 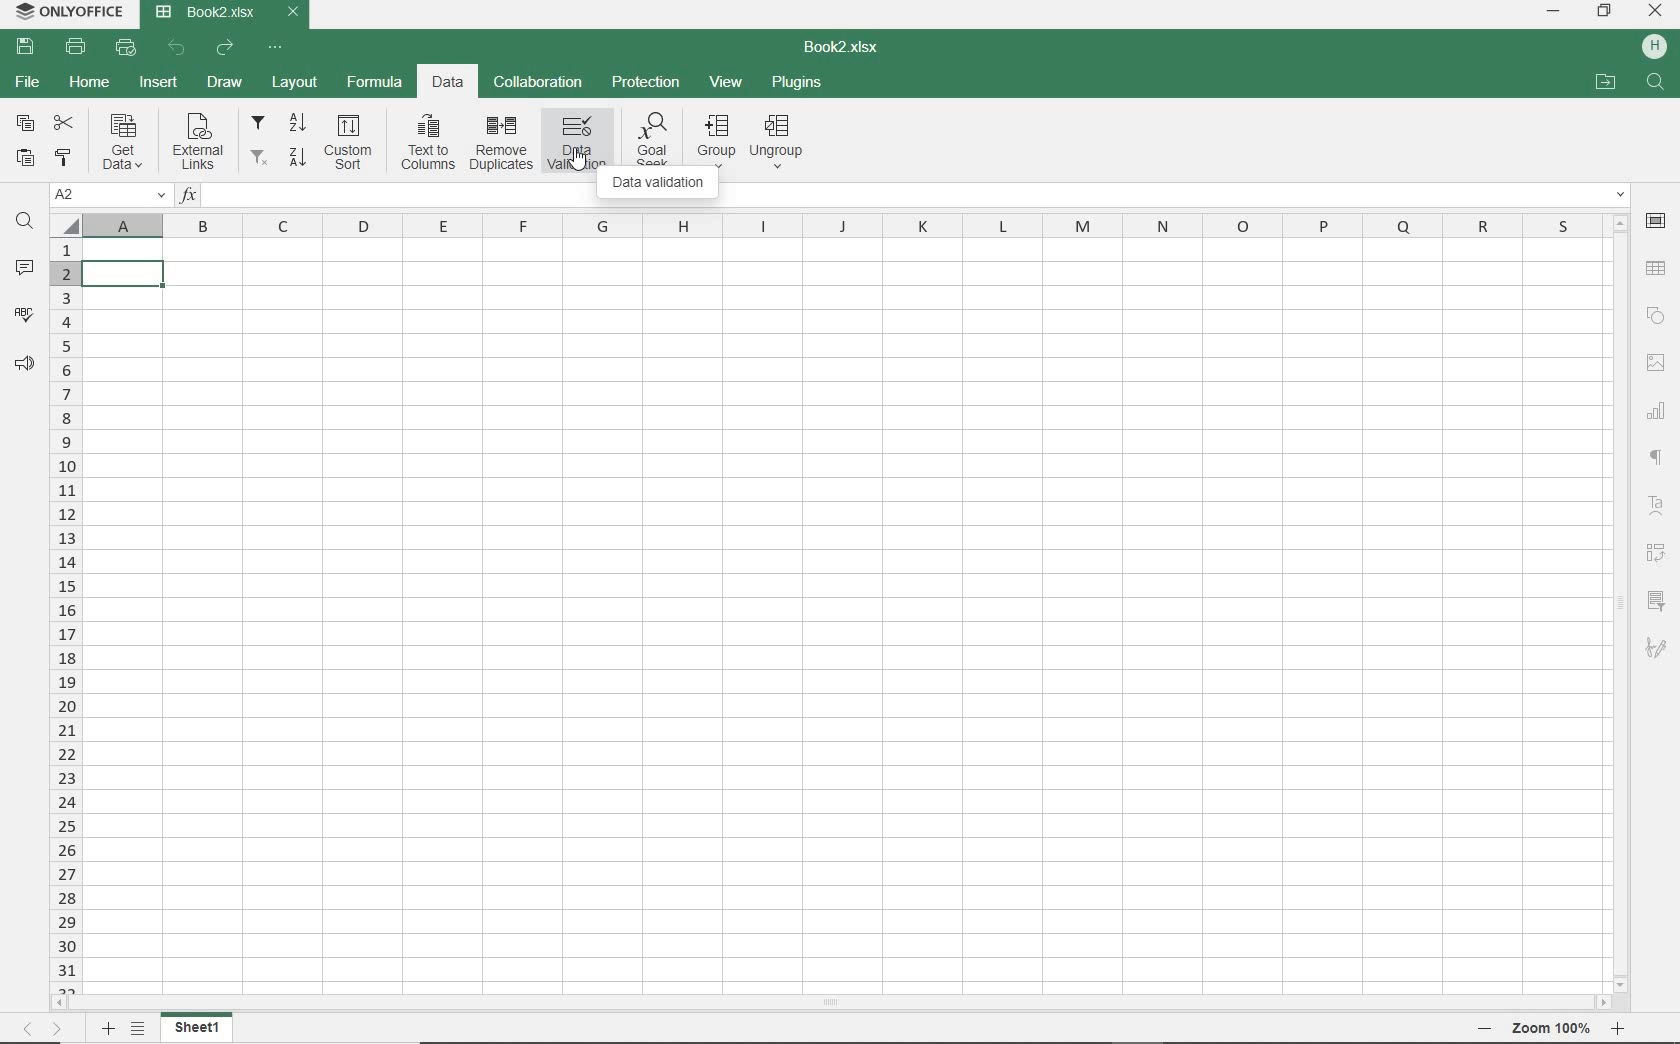 What do you see at coordinates (29, 158) in the screenshot?
I see `PASTE` at bounding box center [29, 158].